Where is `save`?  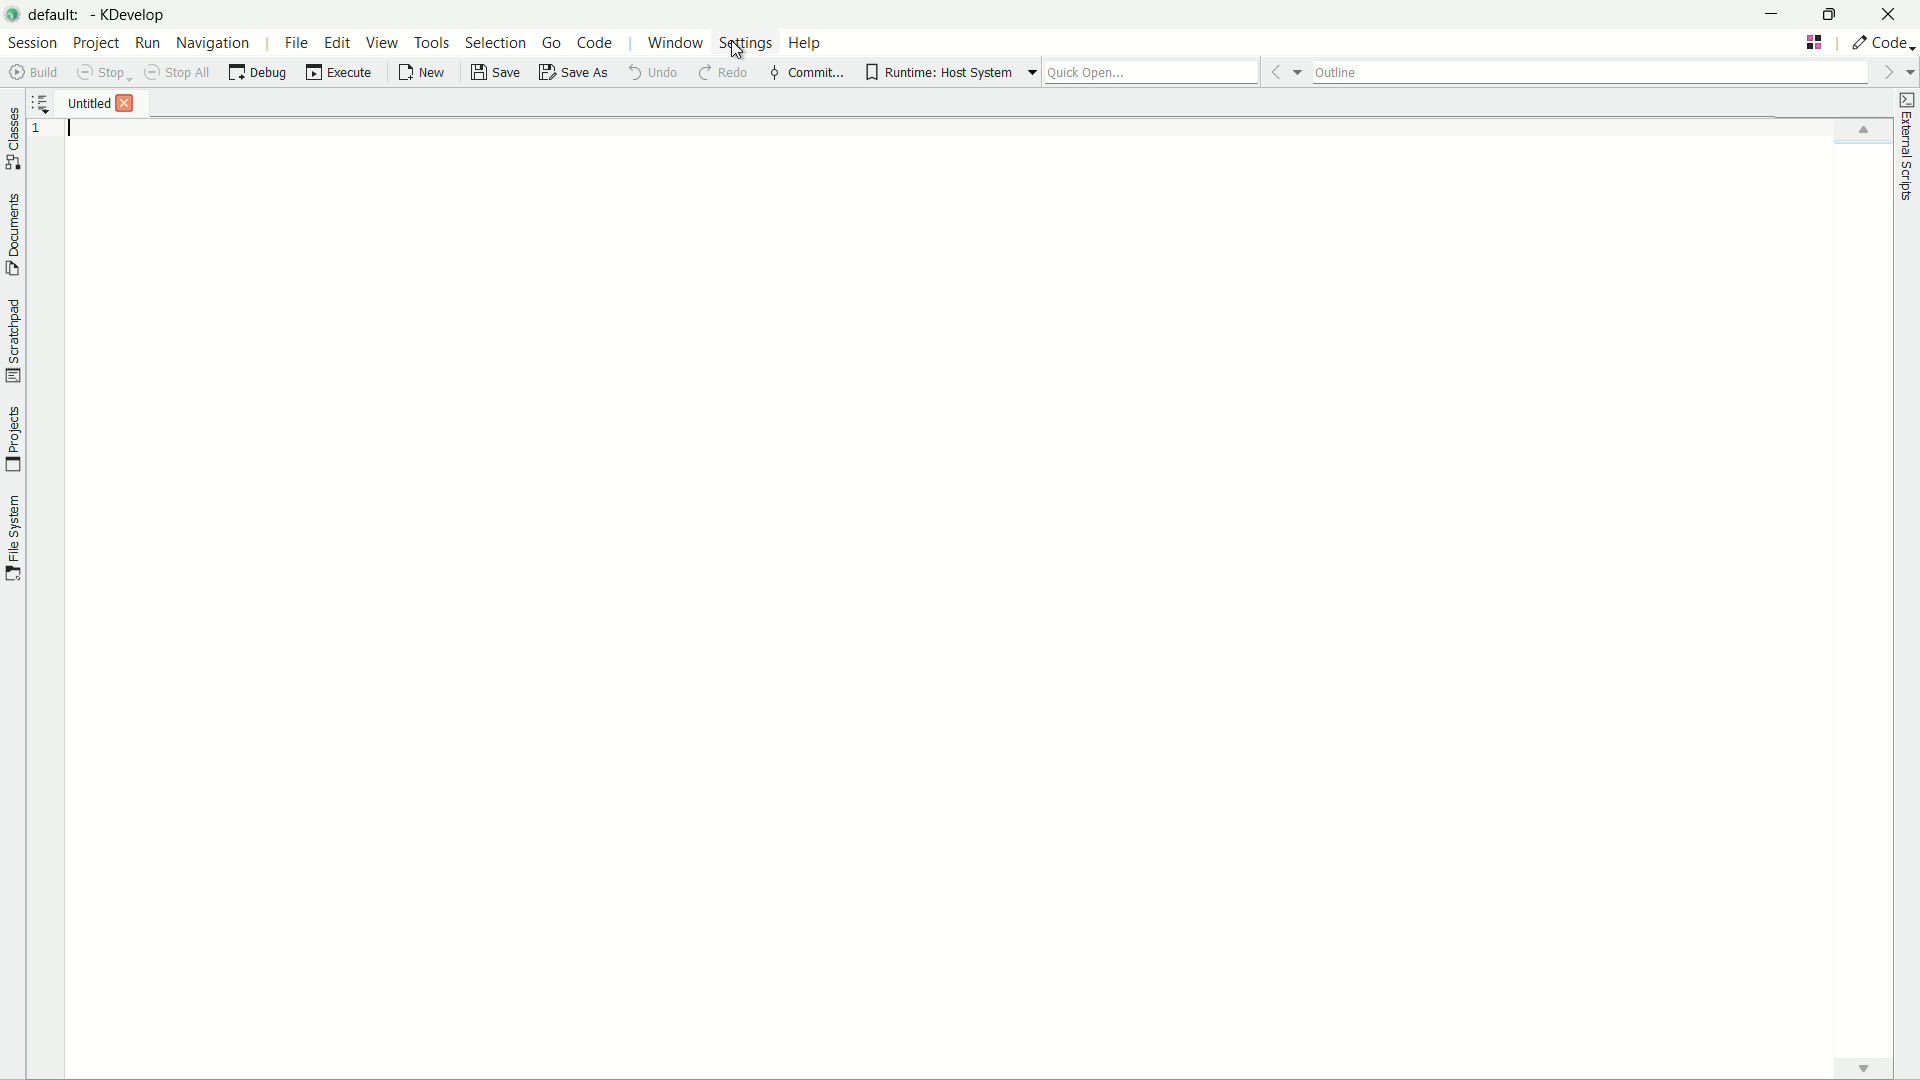
save is located at coordinates (495, 75).